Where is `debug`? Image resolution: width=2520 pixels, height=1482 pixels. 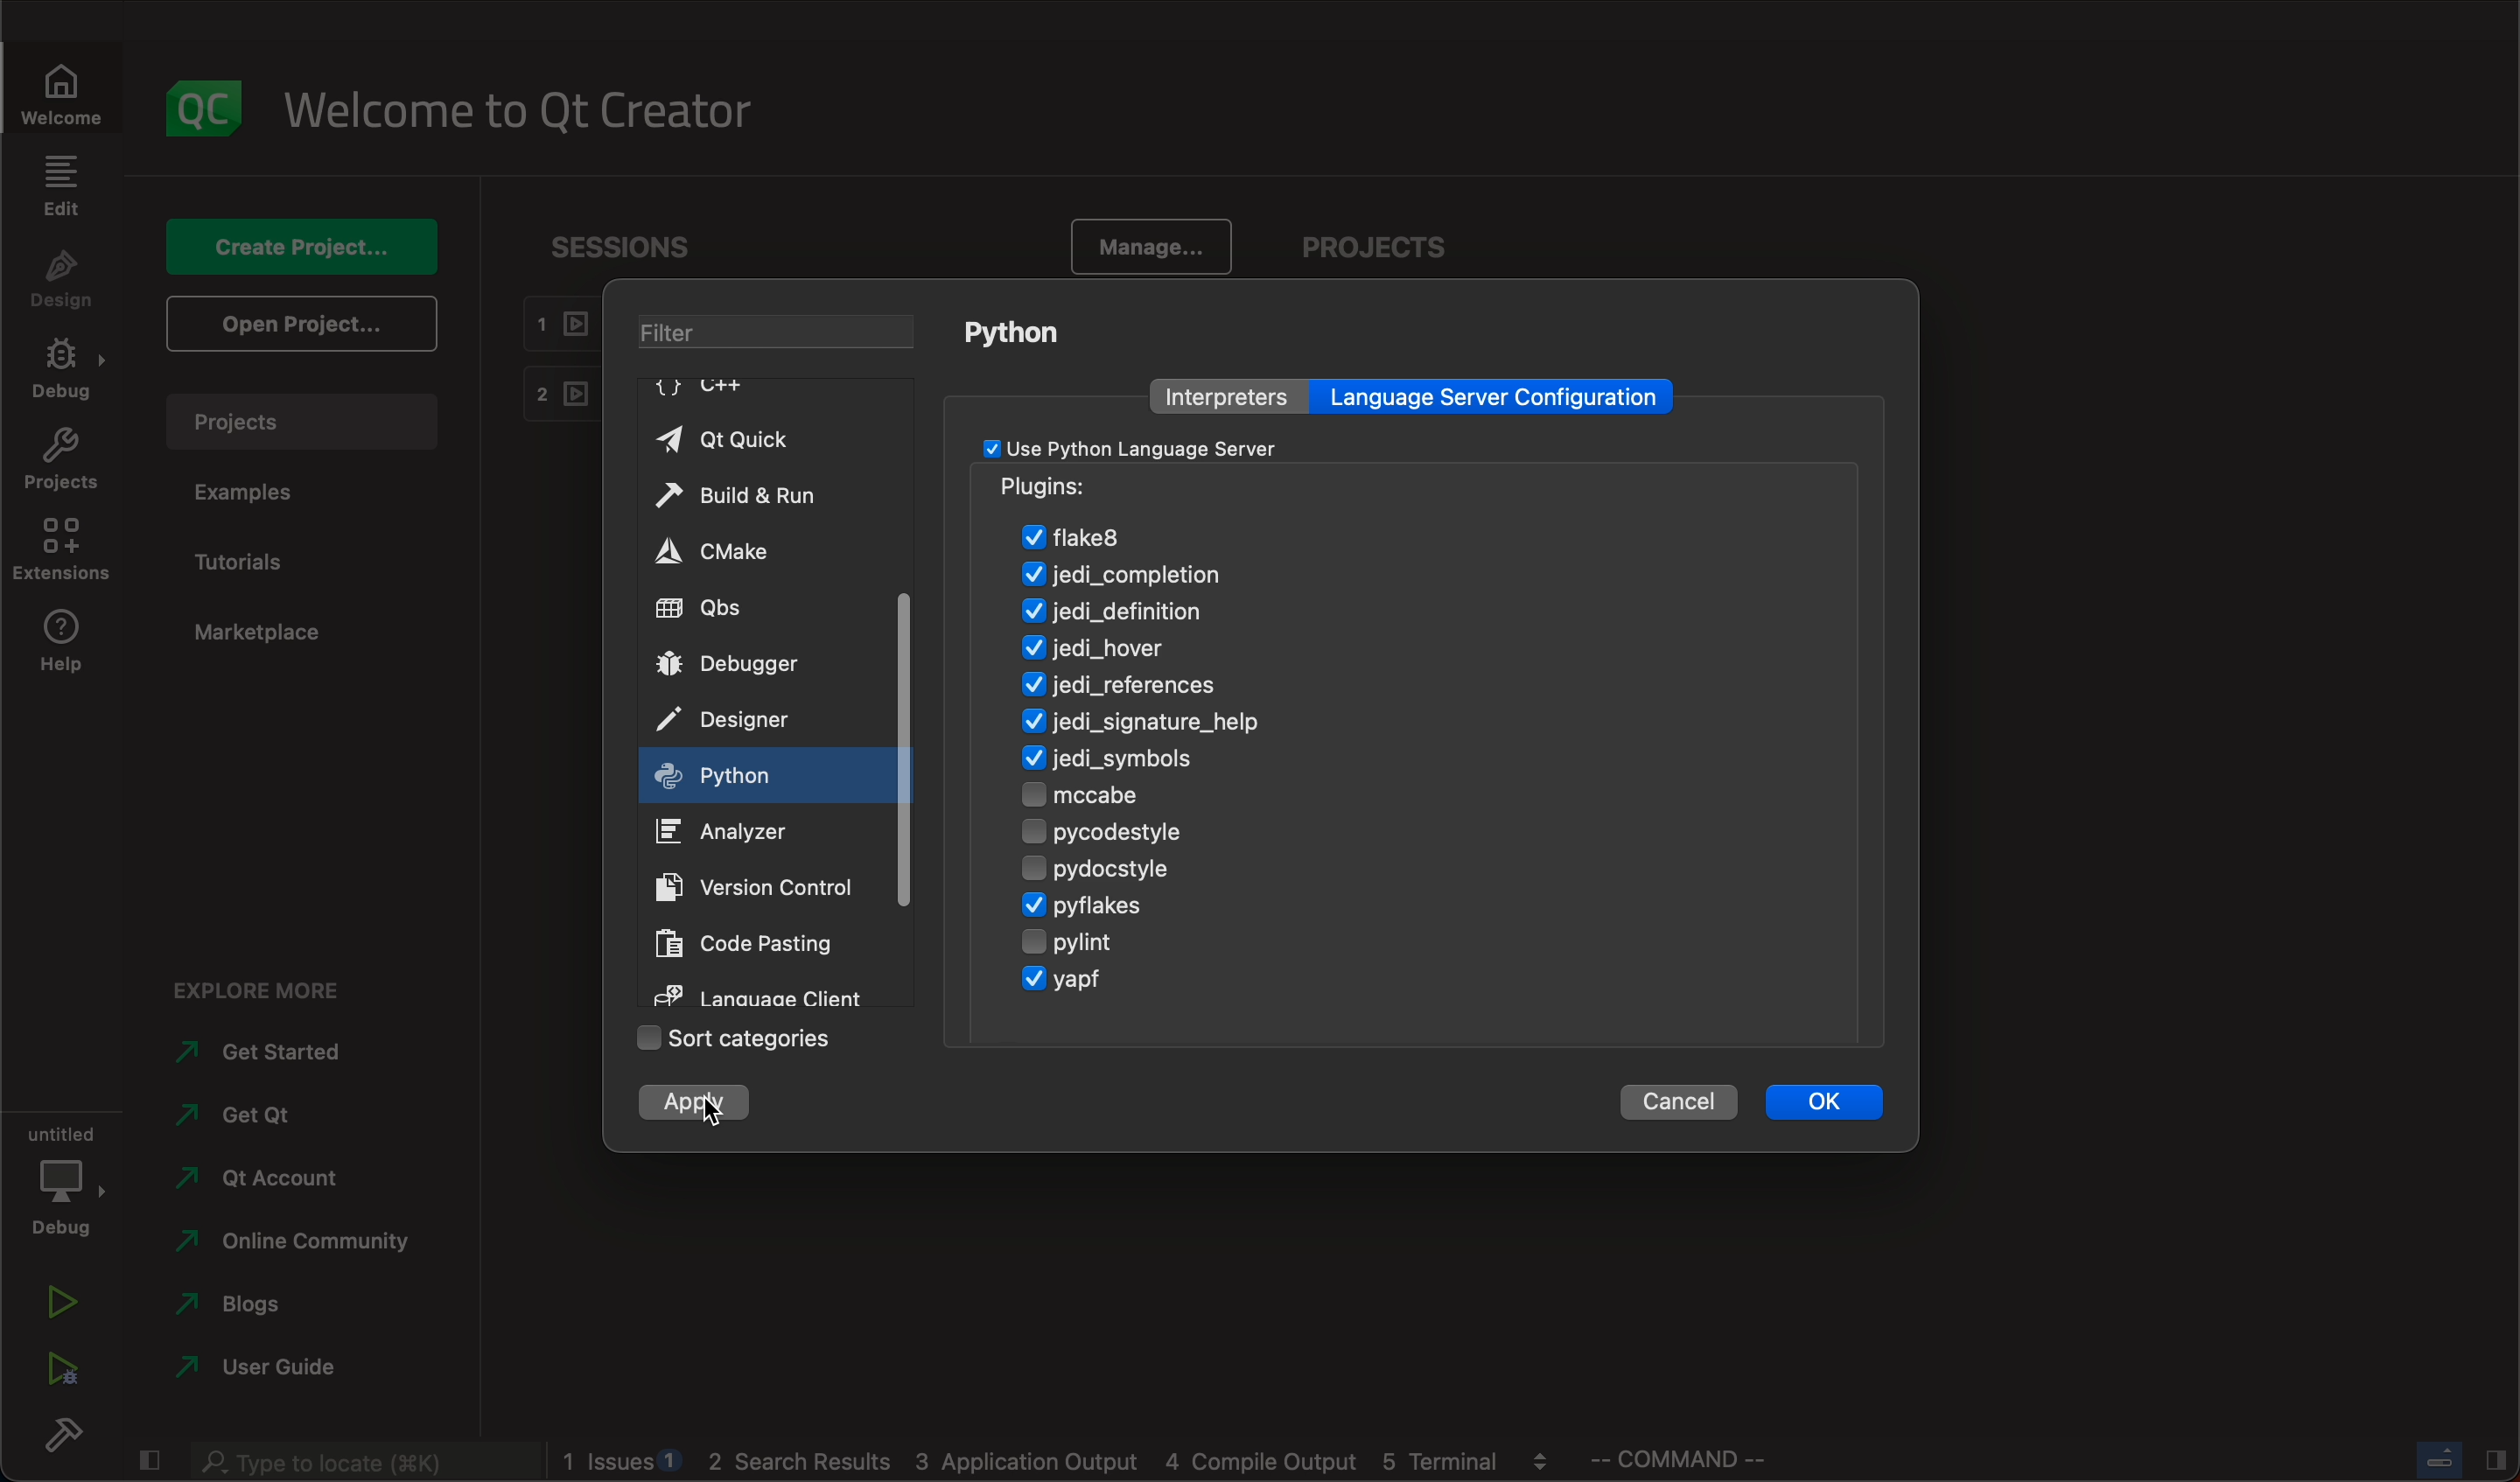 debug is located at coordinates (67, 1181).